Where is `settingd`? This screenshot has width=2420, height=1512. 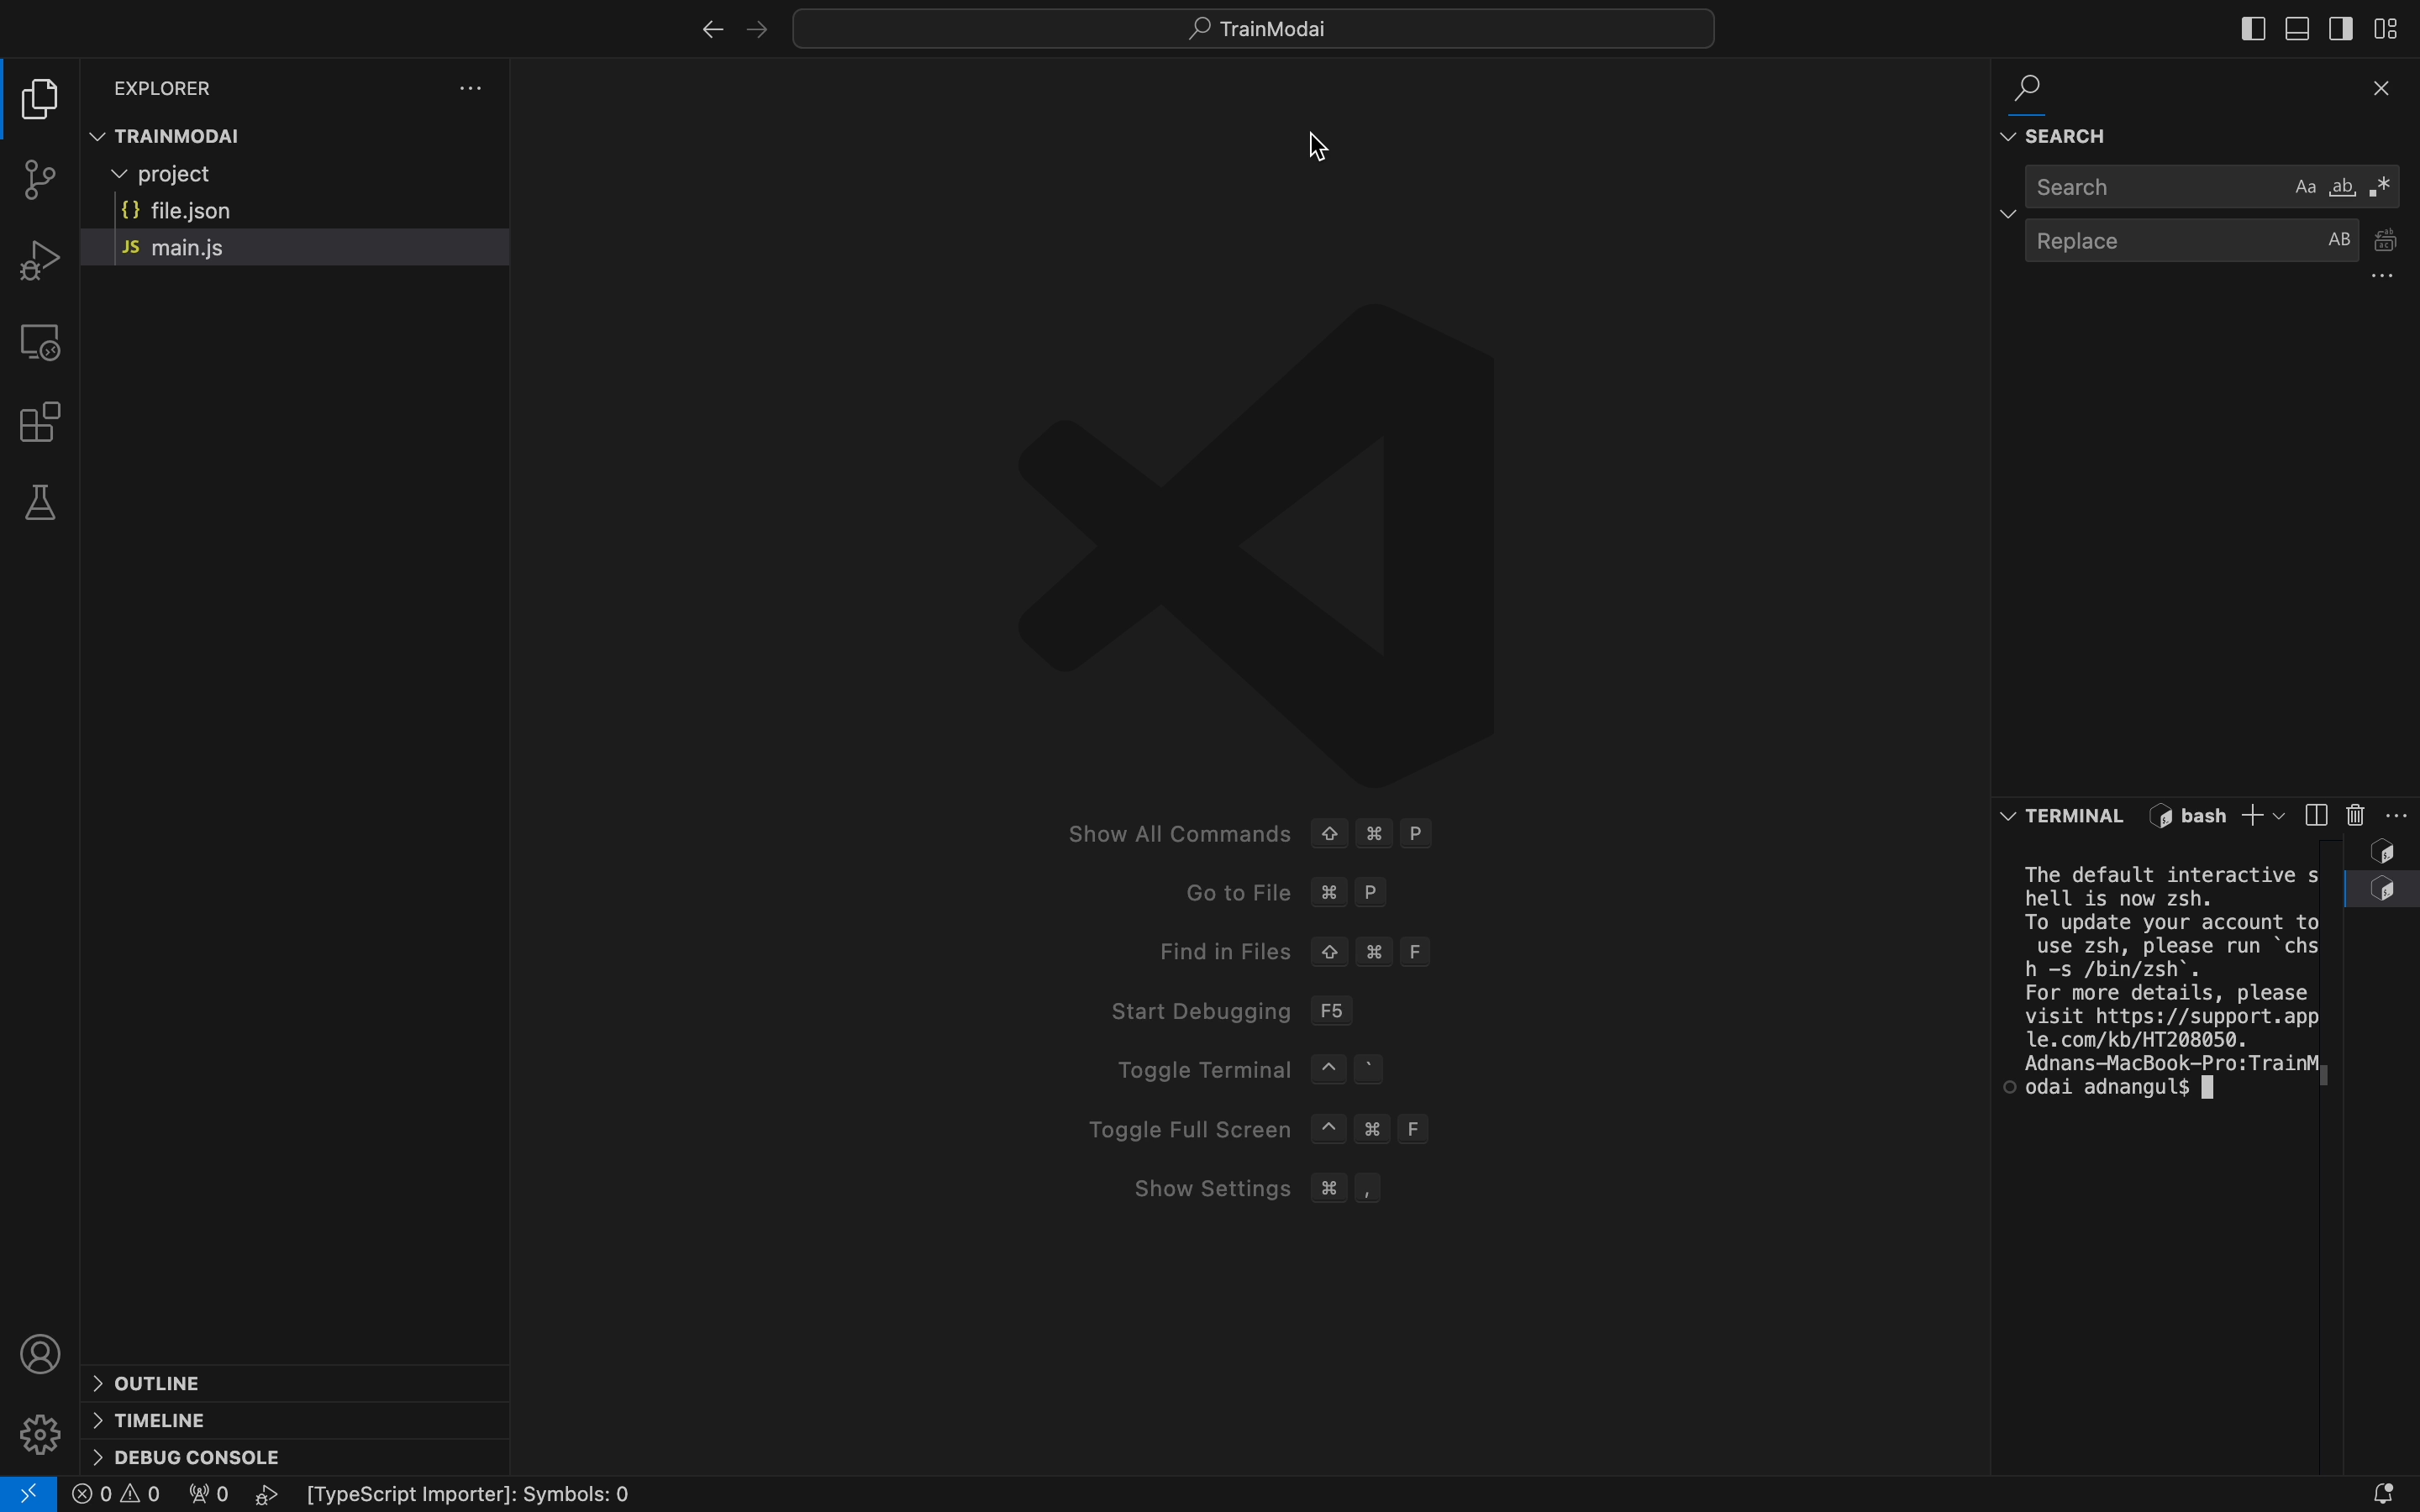 settingd is located at coordinates (472, 88).